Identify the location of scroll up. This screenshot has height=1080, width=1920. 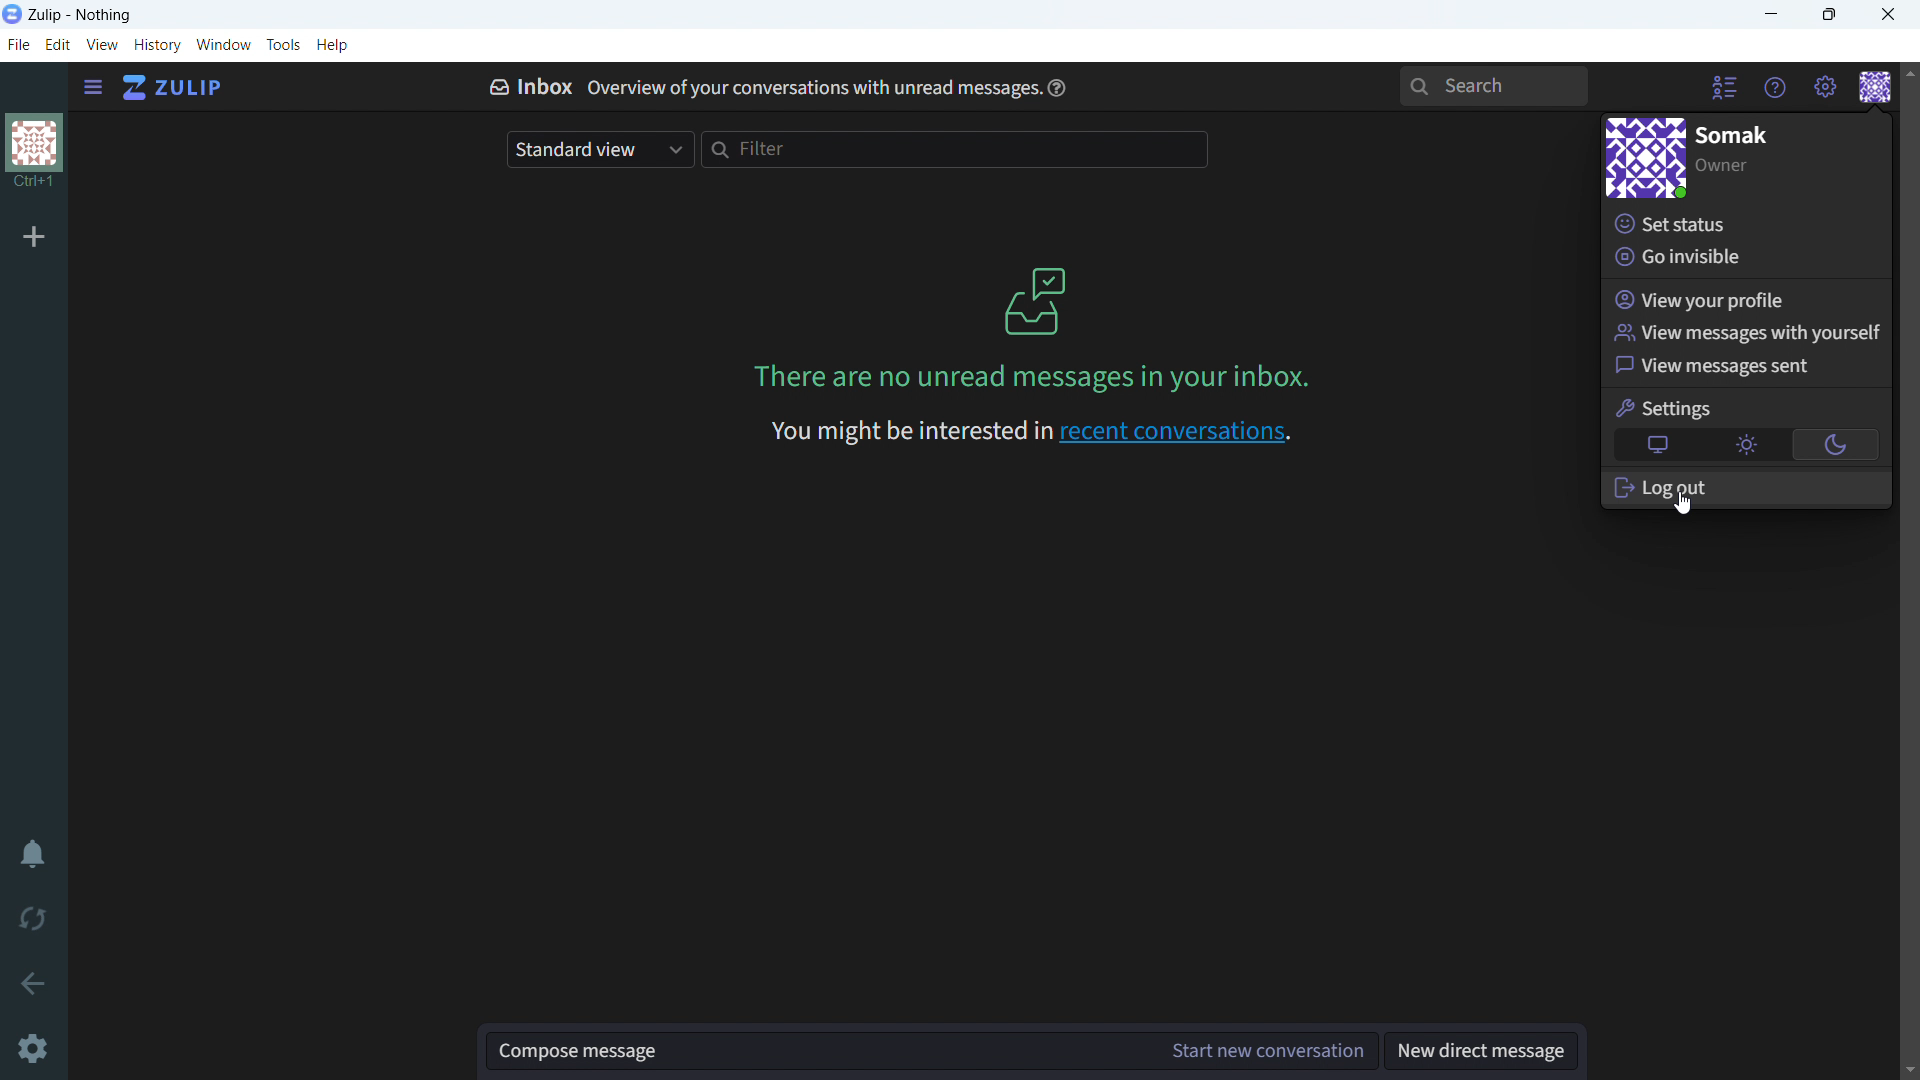
(1908, 71).